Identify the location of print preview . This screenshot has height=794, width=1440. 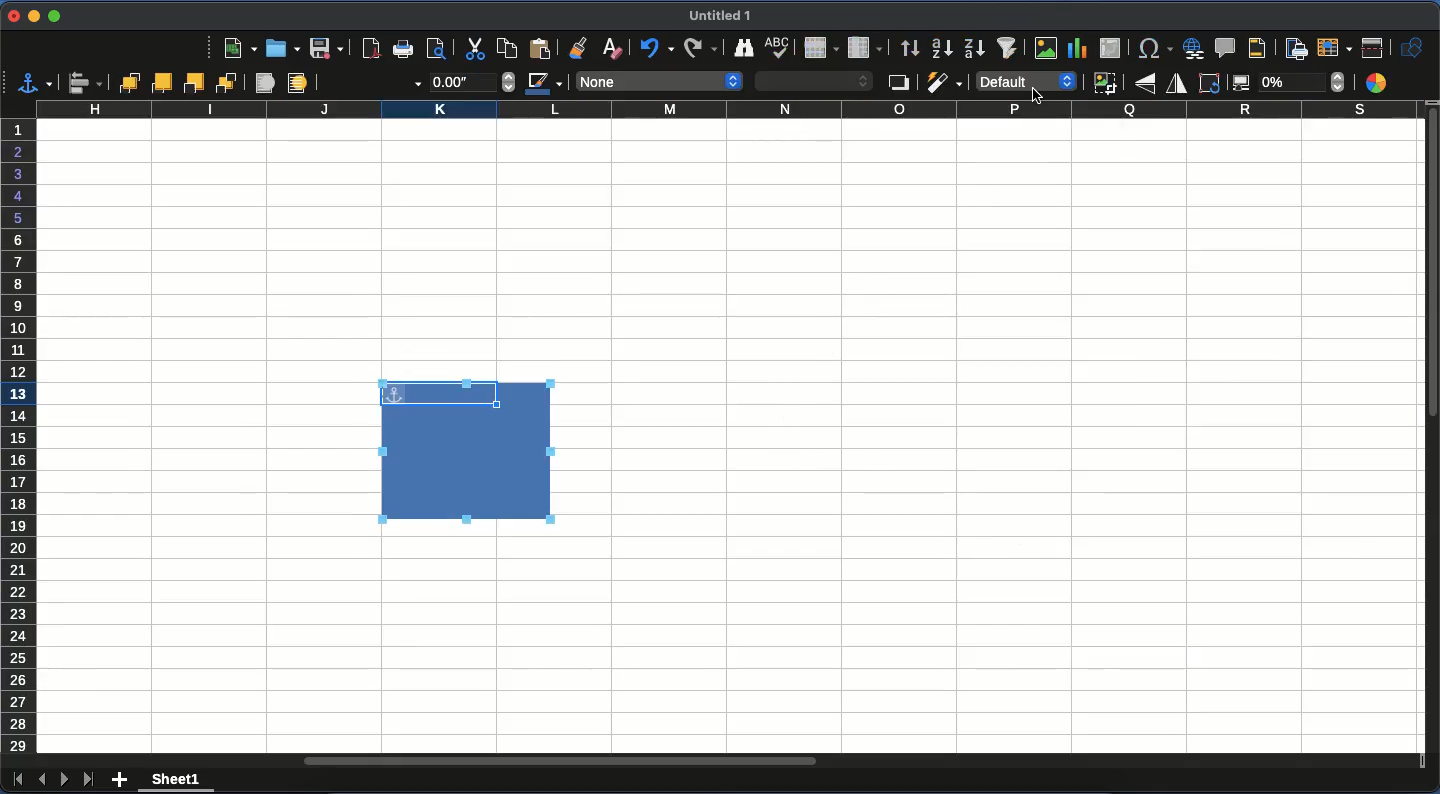
(440, 49).